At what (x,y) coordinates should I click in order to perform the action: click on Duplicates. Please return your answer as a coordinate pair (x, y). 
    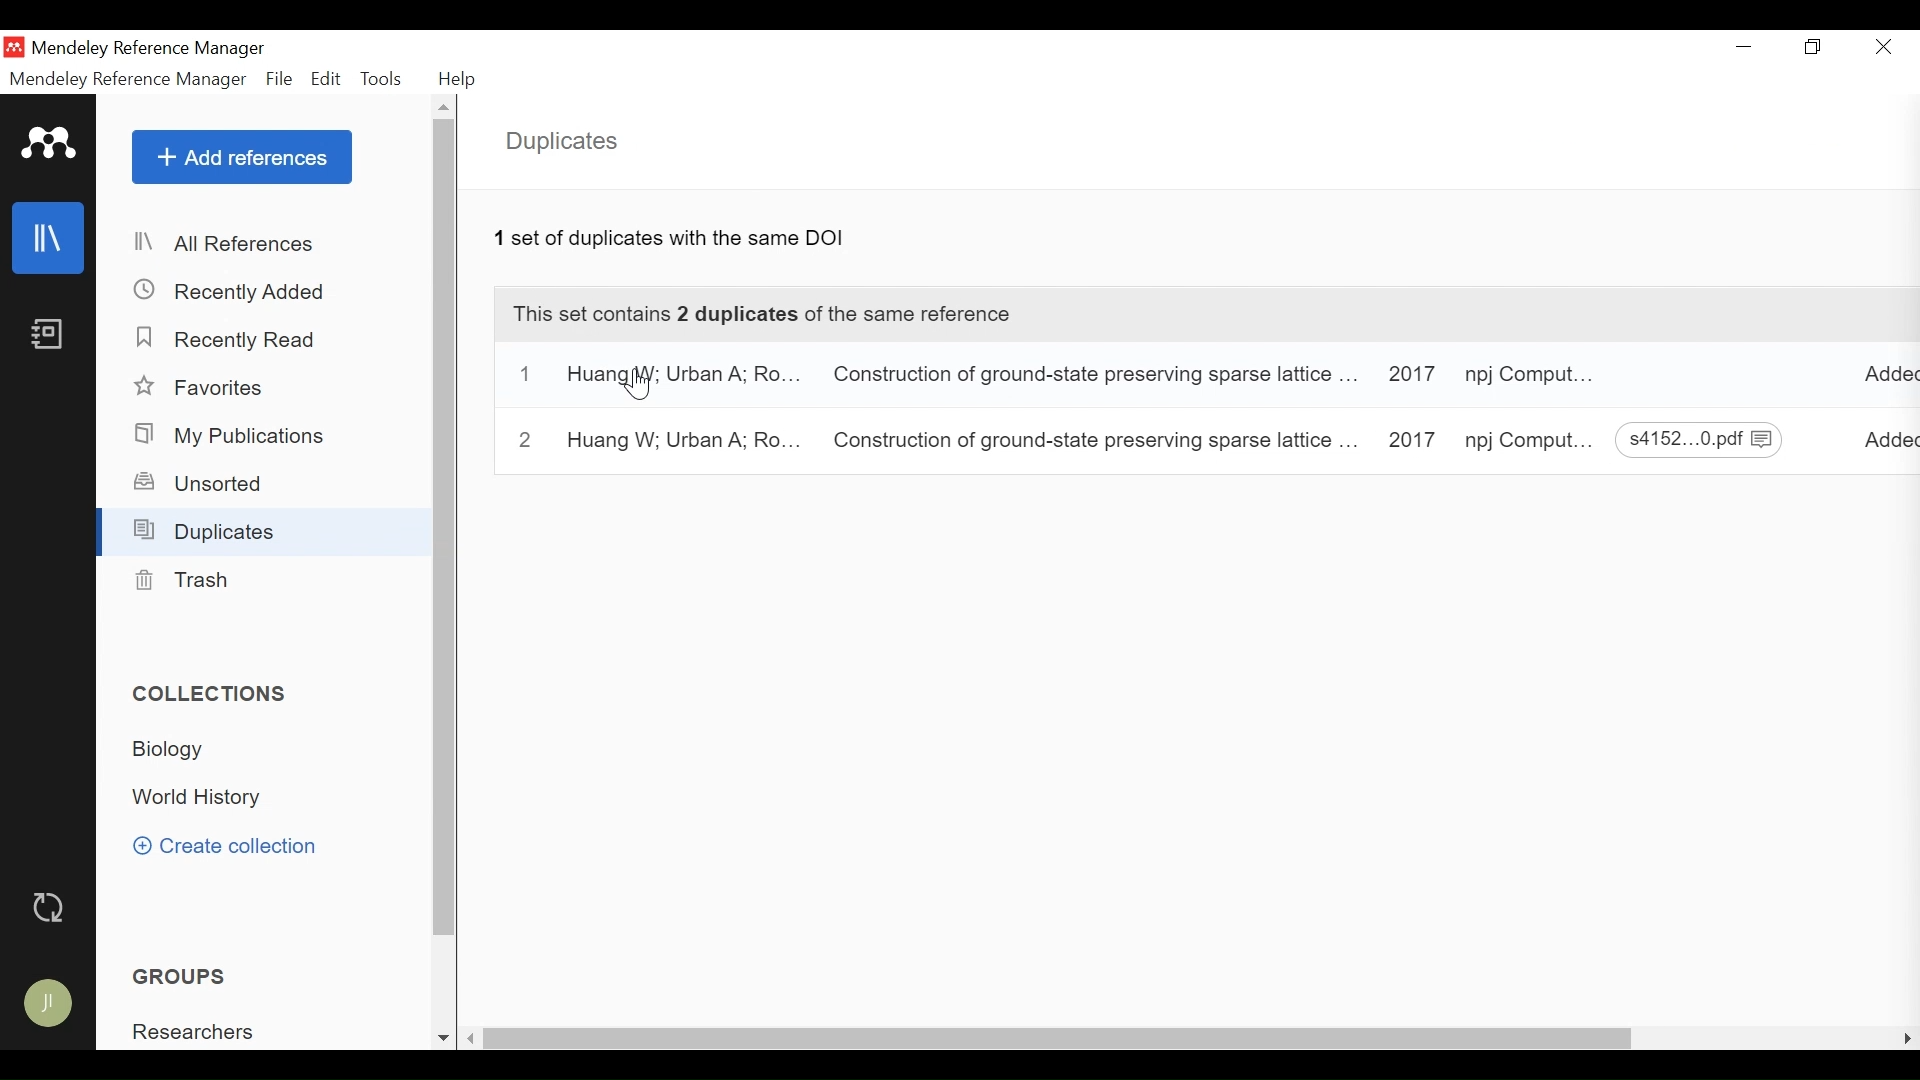
    Looking at the image, I should click on (206, 530).